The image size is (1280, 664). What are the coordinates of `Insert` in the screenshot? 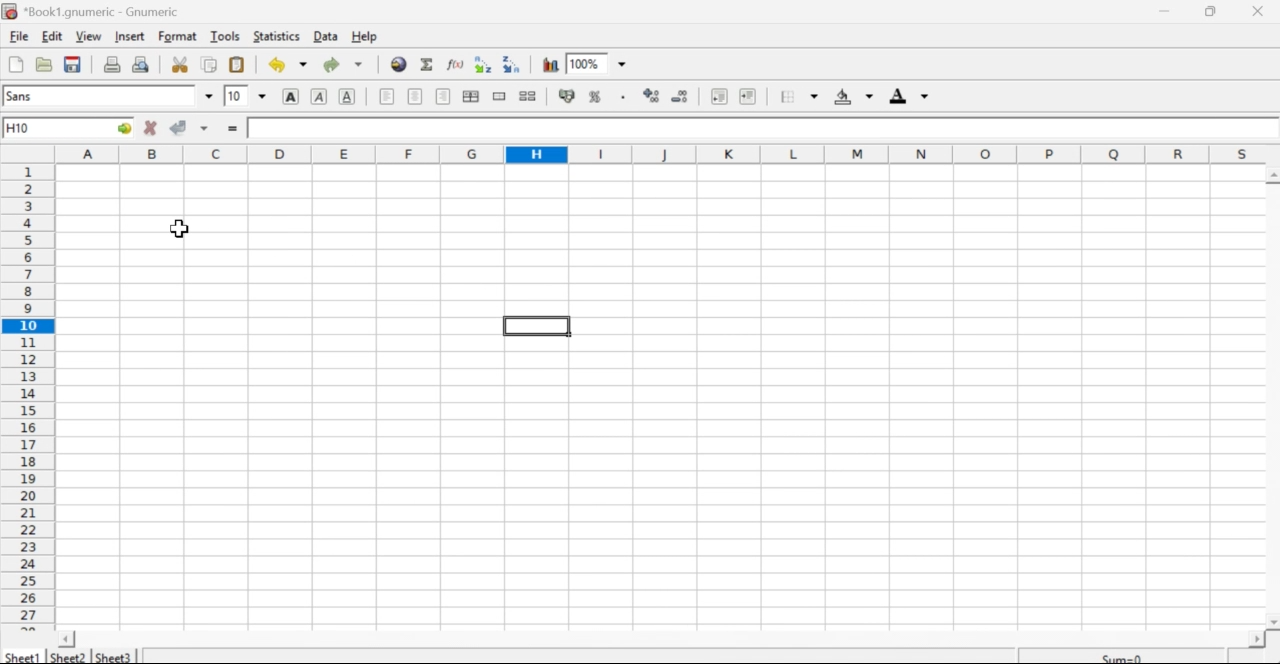 It's located at (131, 37).